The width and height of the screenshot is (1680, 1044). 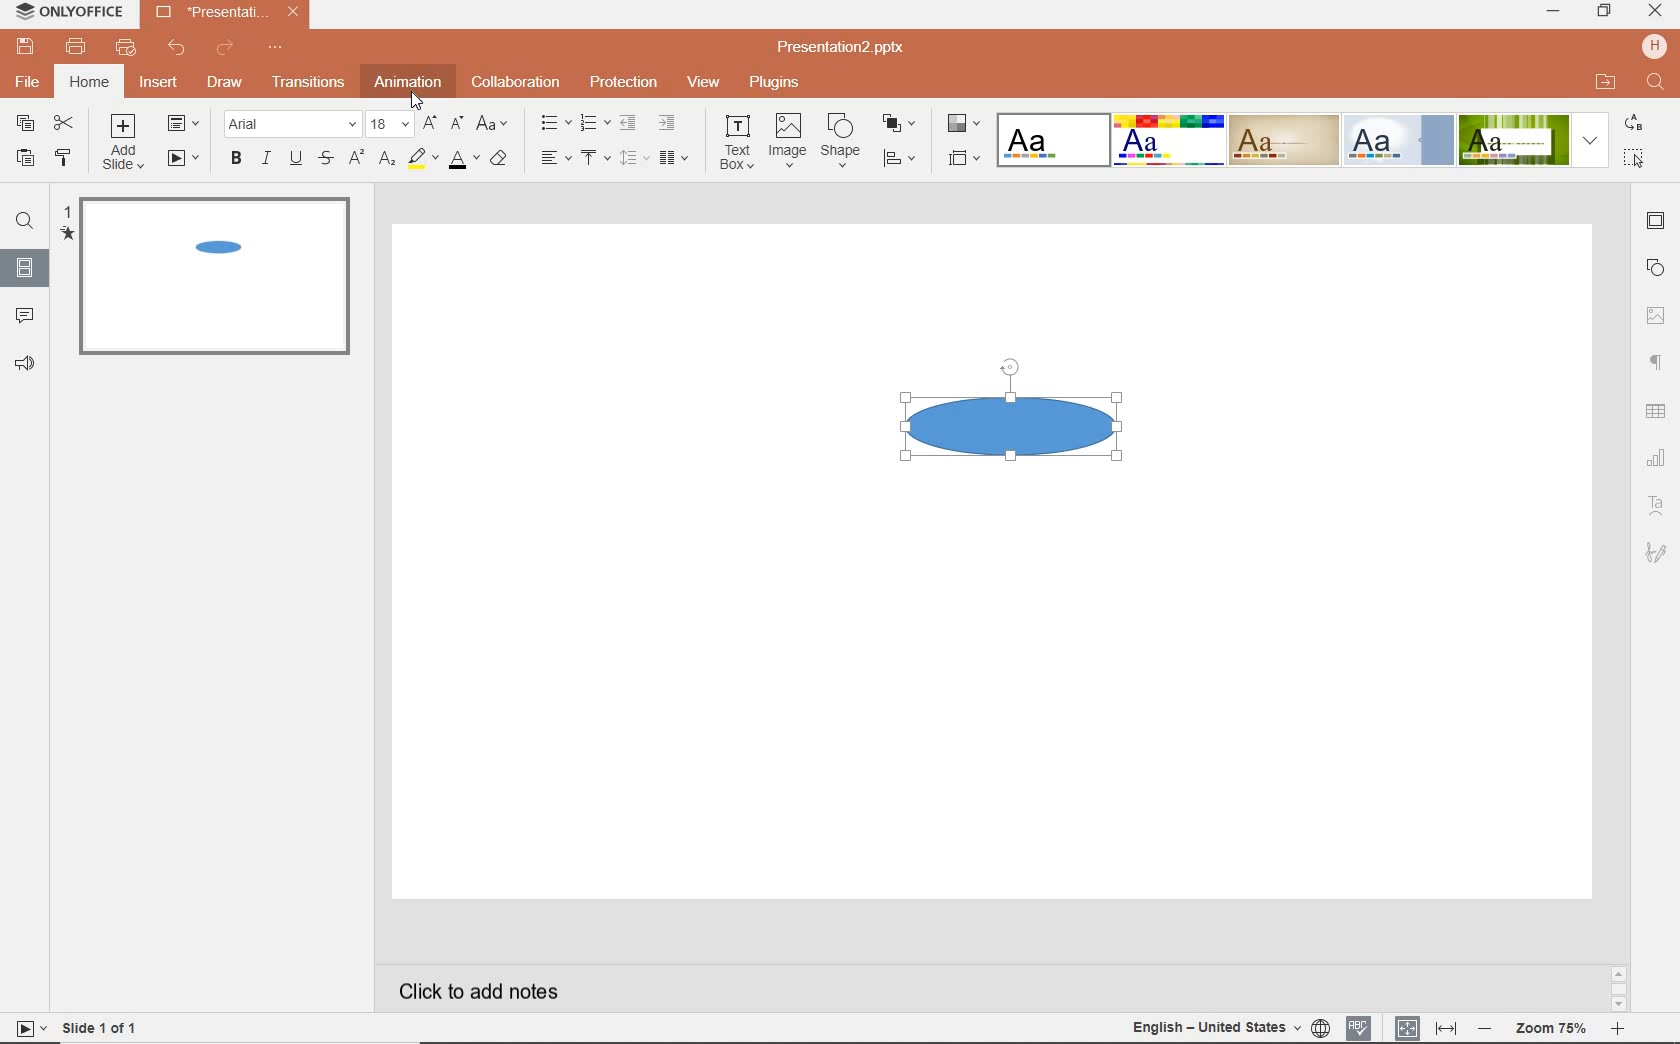 I want to click on CHANGE COLOR THEME, so click(x=965, y=124).